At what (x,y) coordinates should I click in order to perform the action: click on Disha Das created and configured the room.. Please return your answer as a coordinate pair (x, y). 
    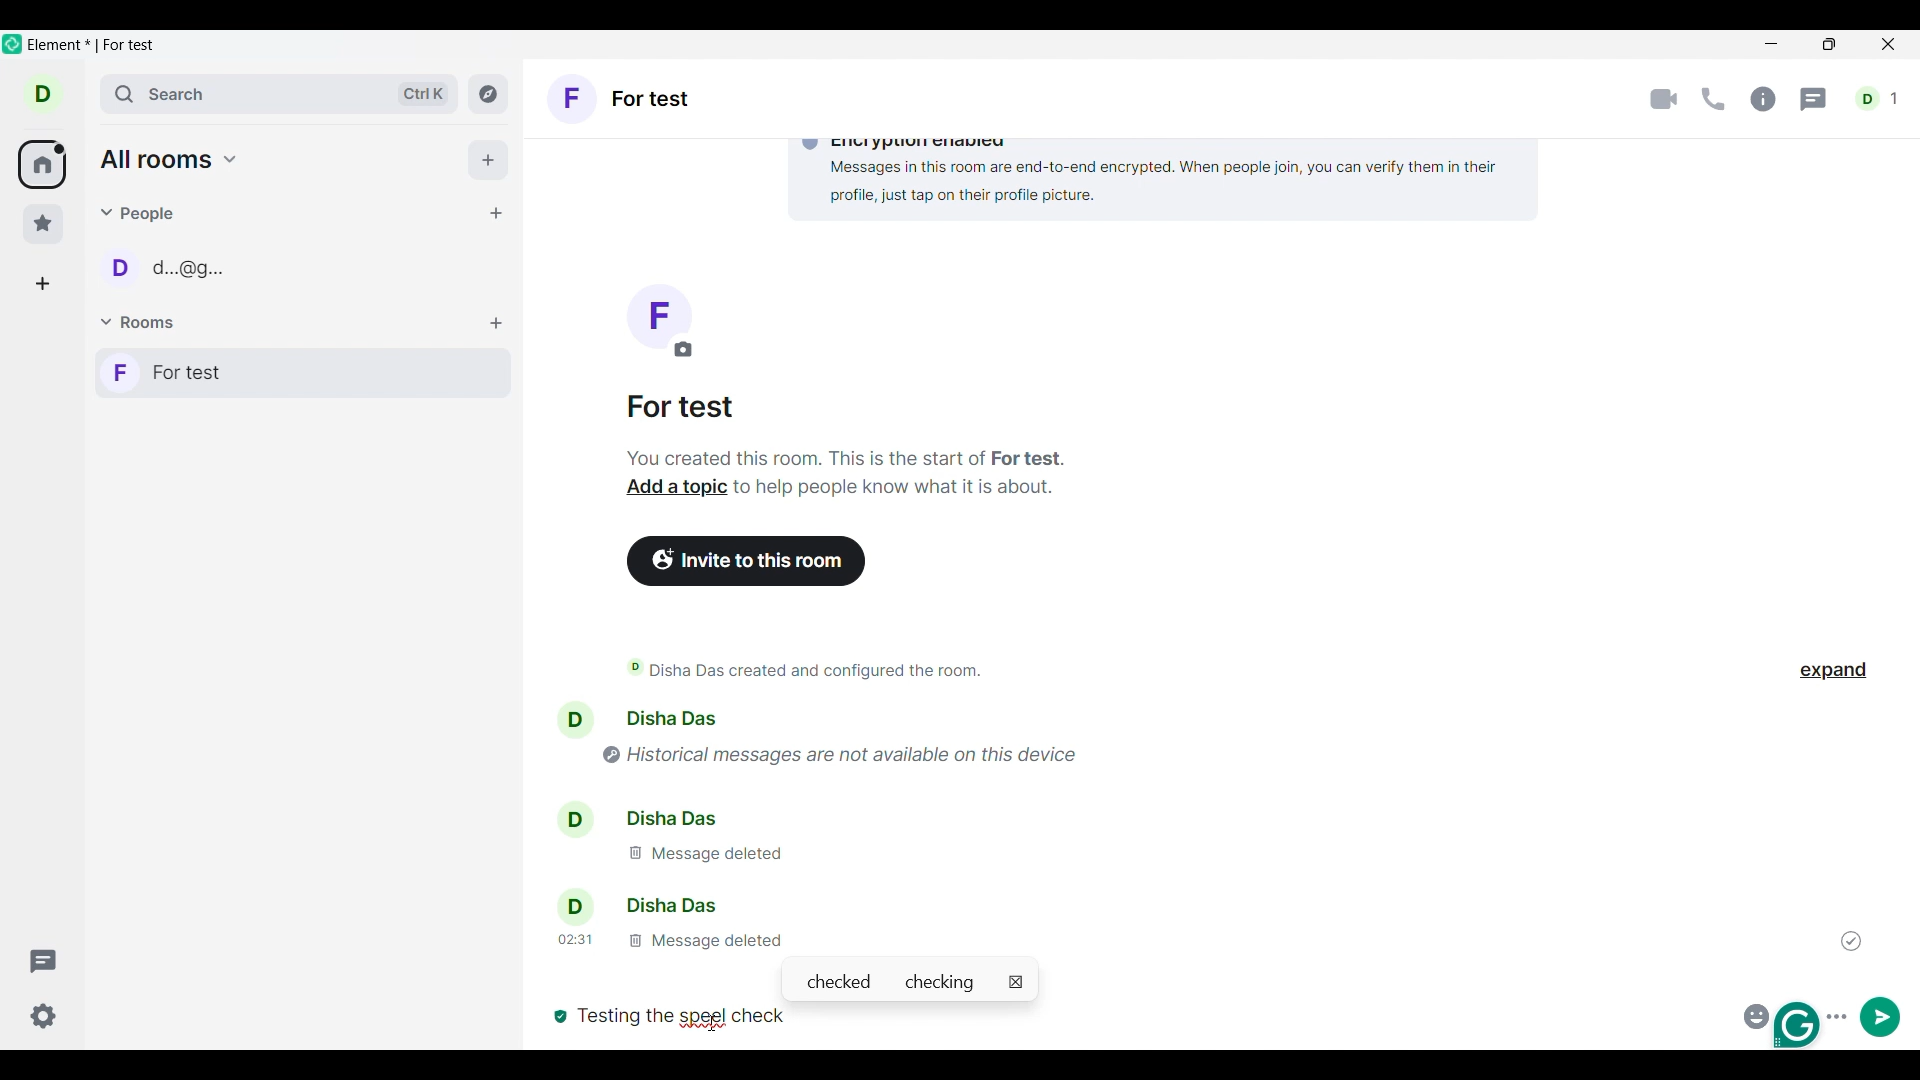
    Looking at the image, I should click on (820, 670).